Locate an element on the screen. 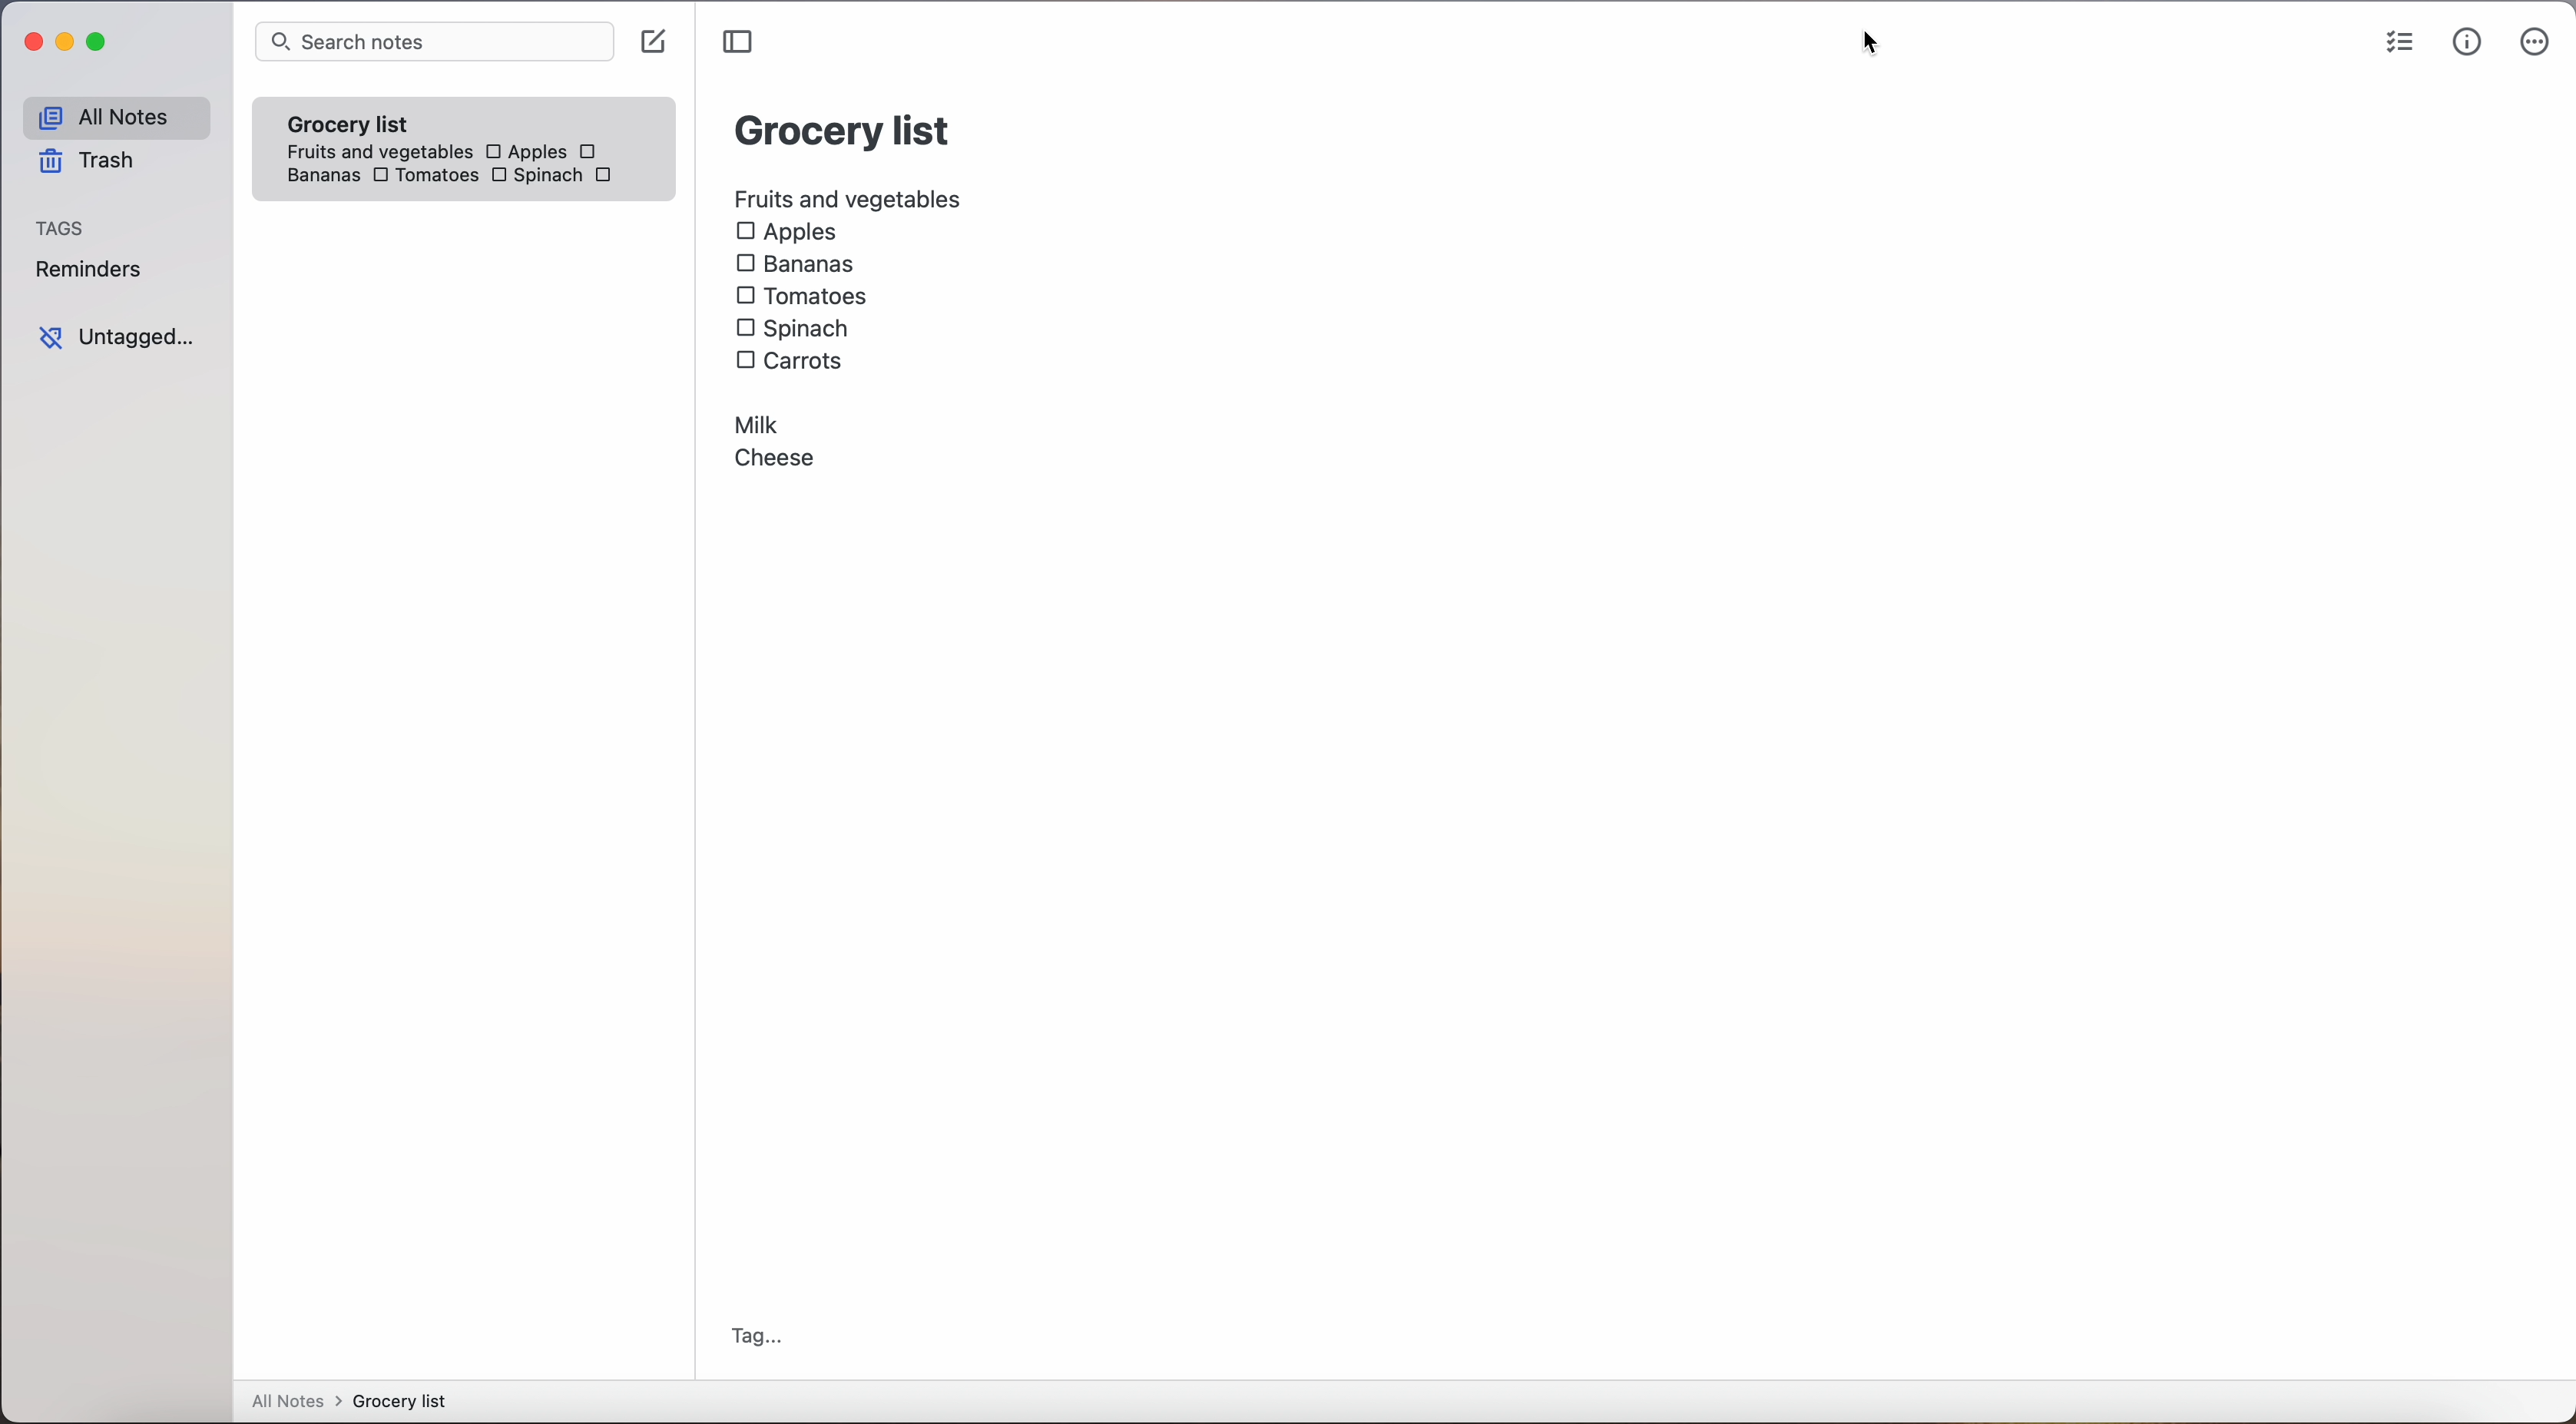 The width and height of the screenshot is (2576, 1424). maximize is located at coordinates (101, 44).